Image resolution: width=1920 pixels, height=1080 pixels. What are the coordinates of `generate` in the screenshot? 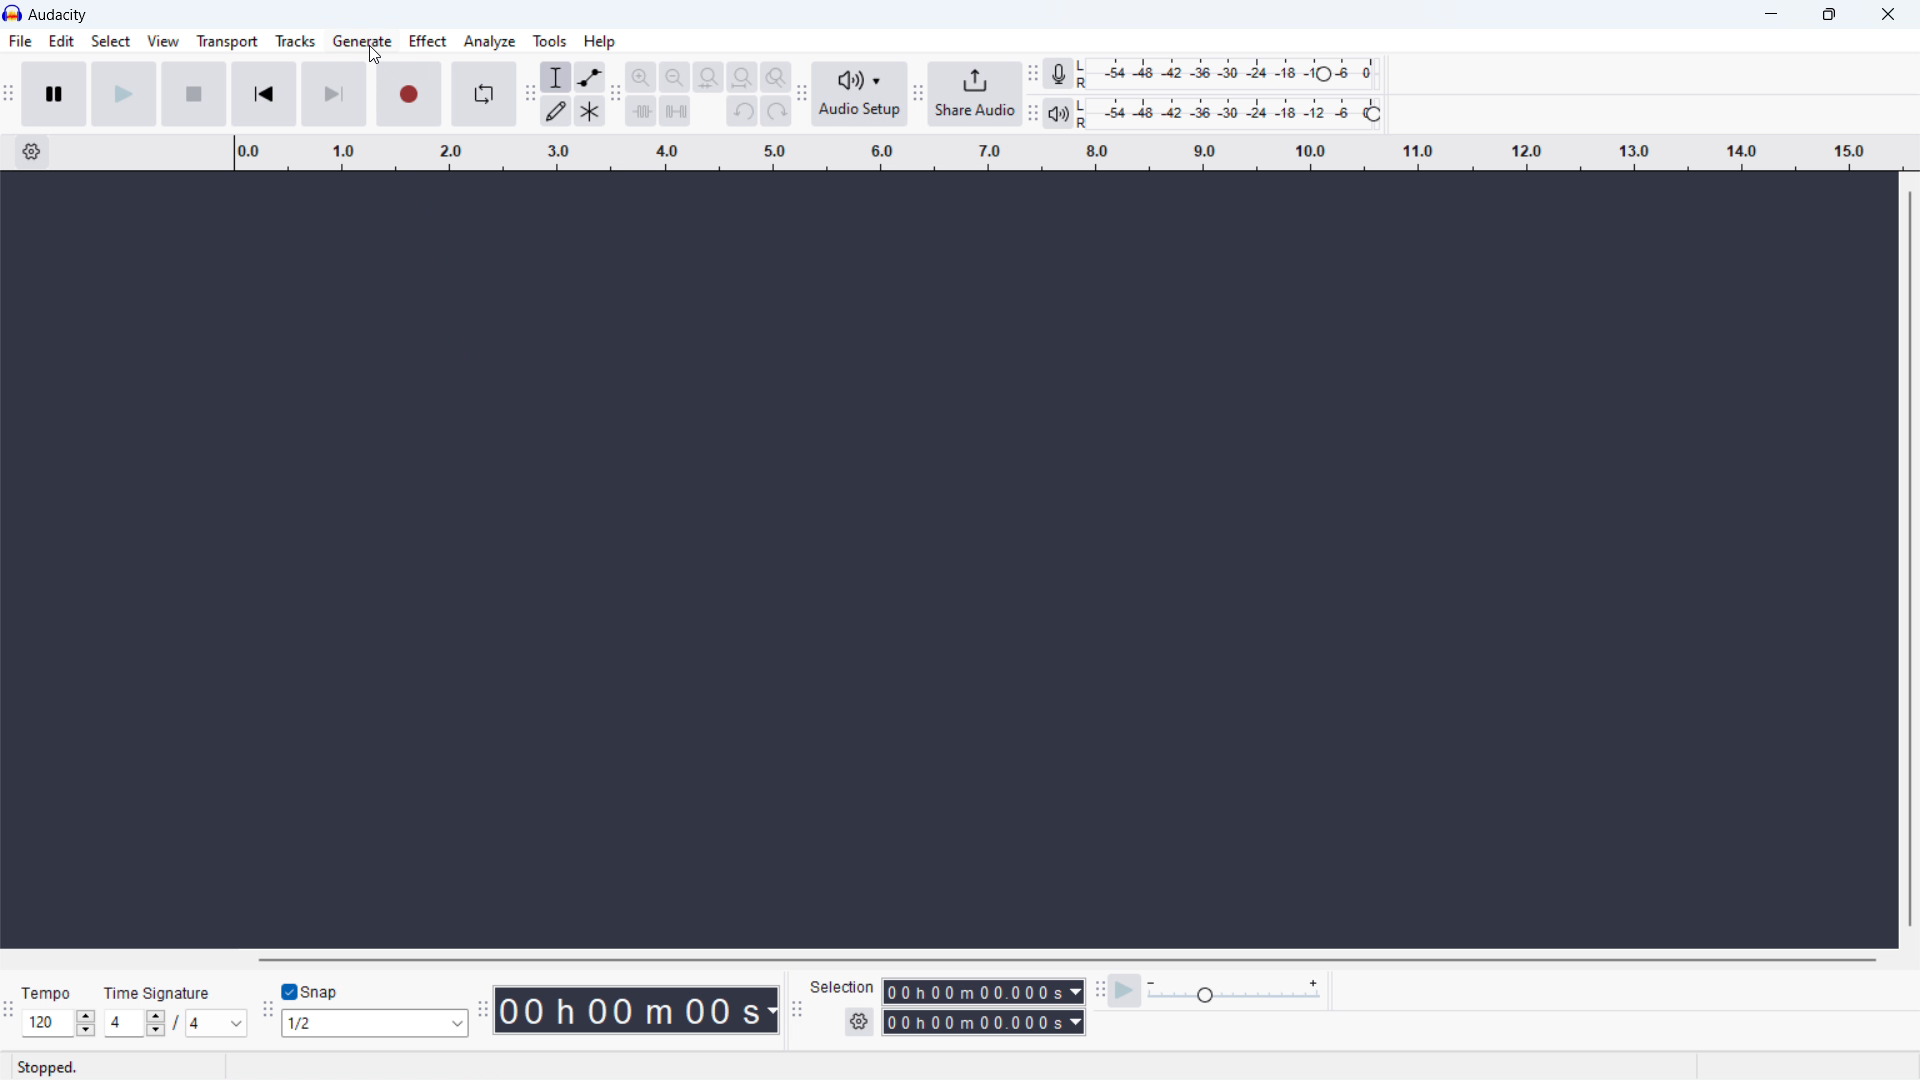 It's located at (362, 41).